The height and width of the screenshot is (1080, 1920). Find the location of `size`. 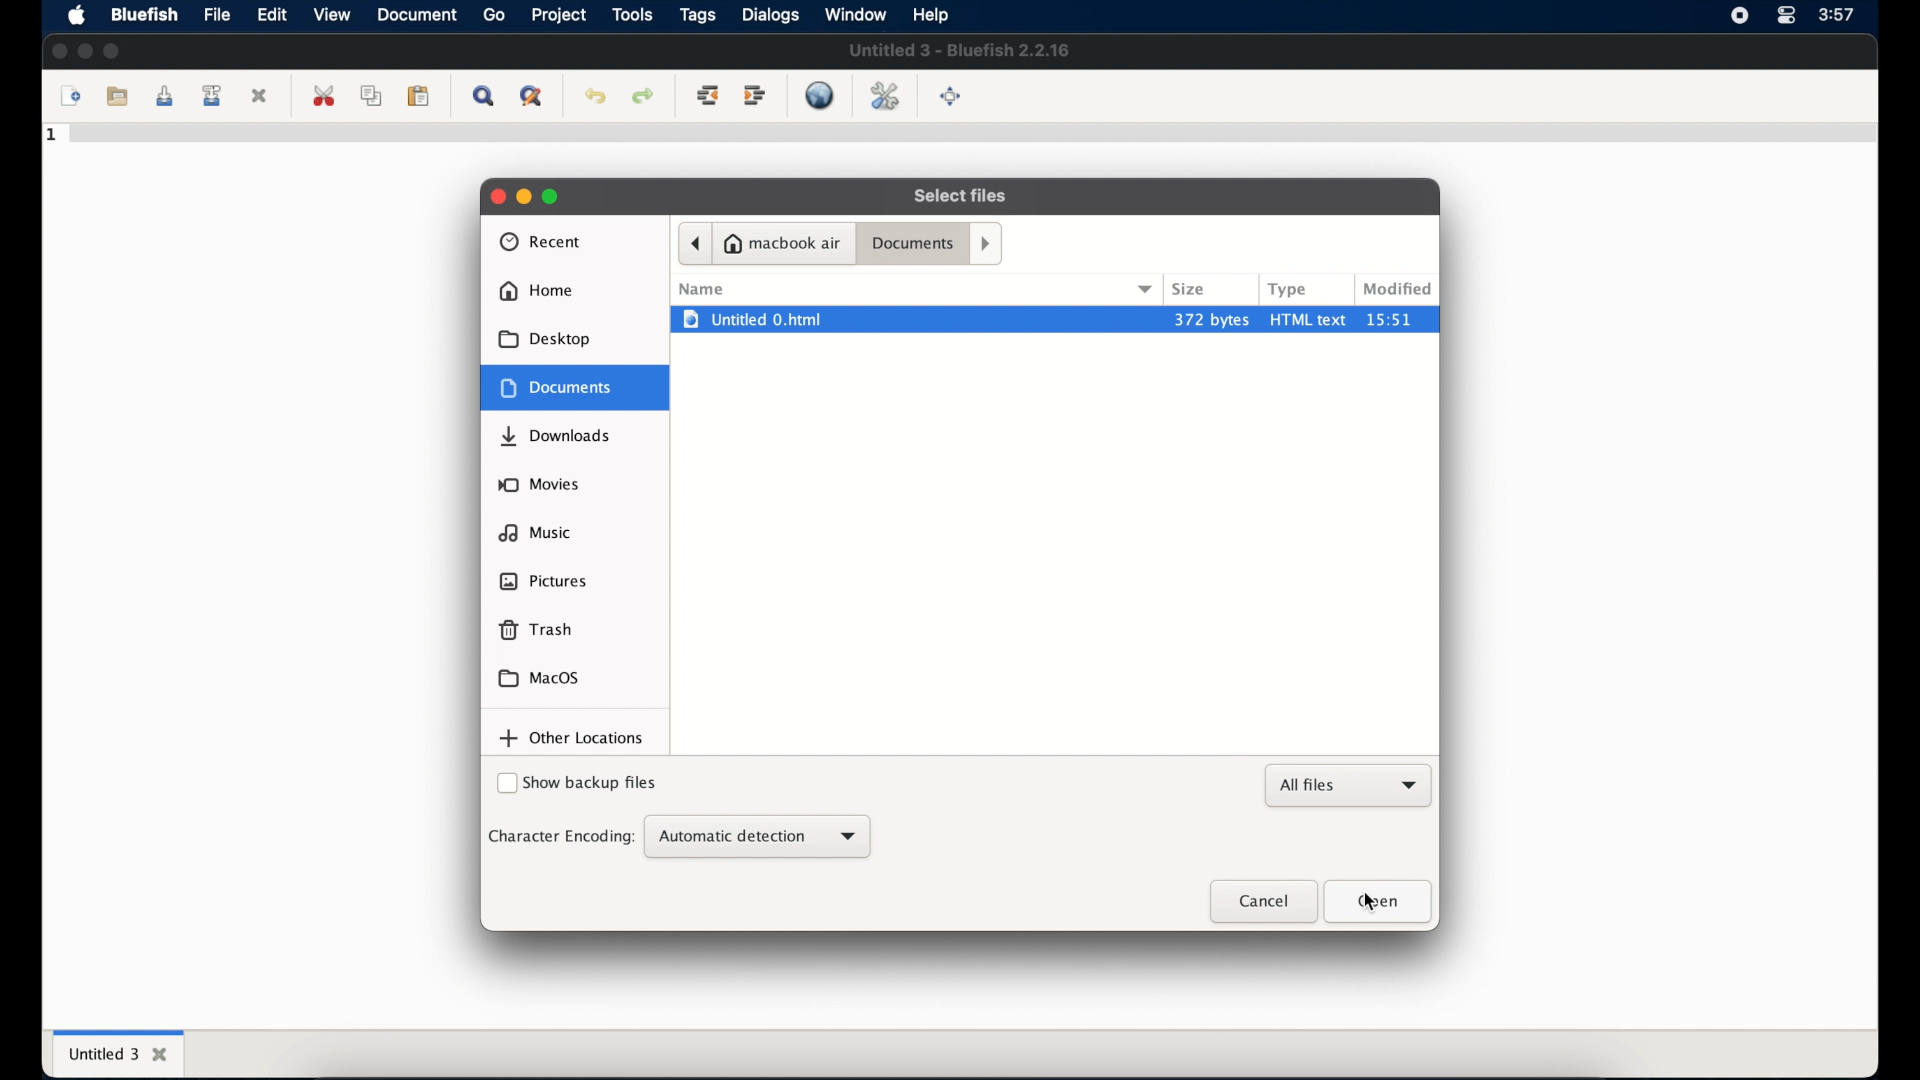

size is located at coordinates (1190, 289).